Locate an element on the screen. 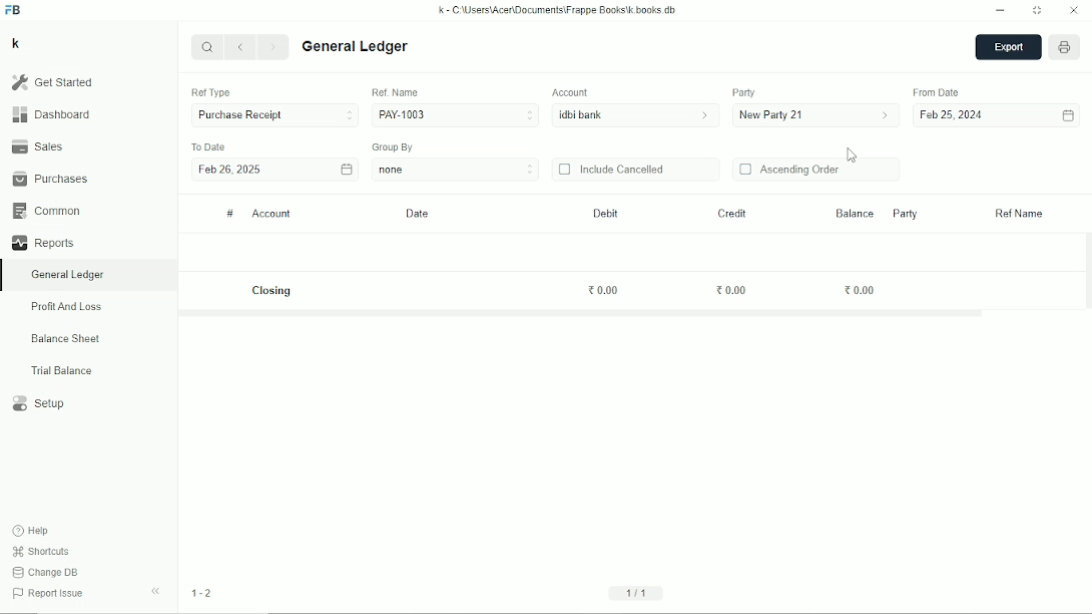  Account is located at coordinates (572, 93).